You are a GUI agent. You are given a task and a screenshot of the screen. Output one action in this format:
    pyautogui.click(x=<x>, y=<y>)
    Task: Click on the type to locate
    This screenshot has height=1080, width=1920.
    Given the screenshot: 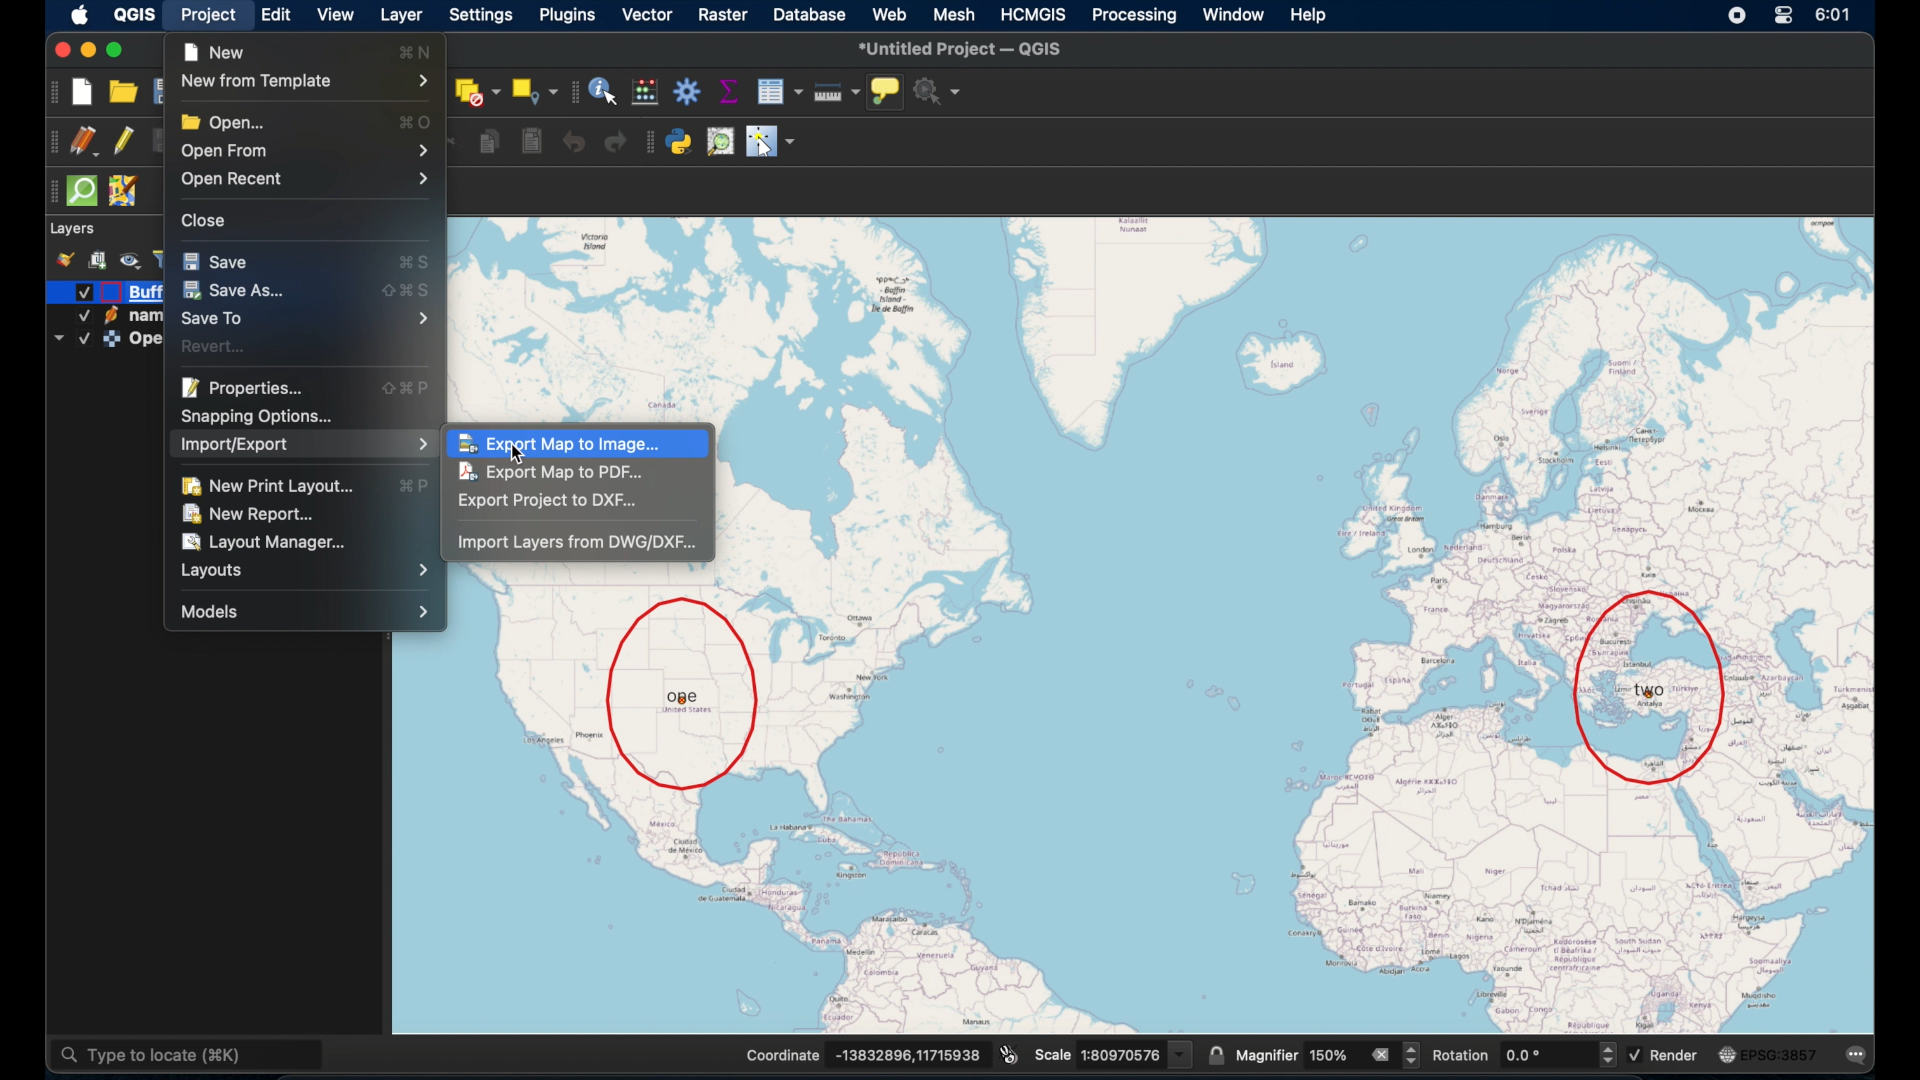 What is the action you would take?
    pyautogui.click(x=191, y=1052)
    